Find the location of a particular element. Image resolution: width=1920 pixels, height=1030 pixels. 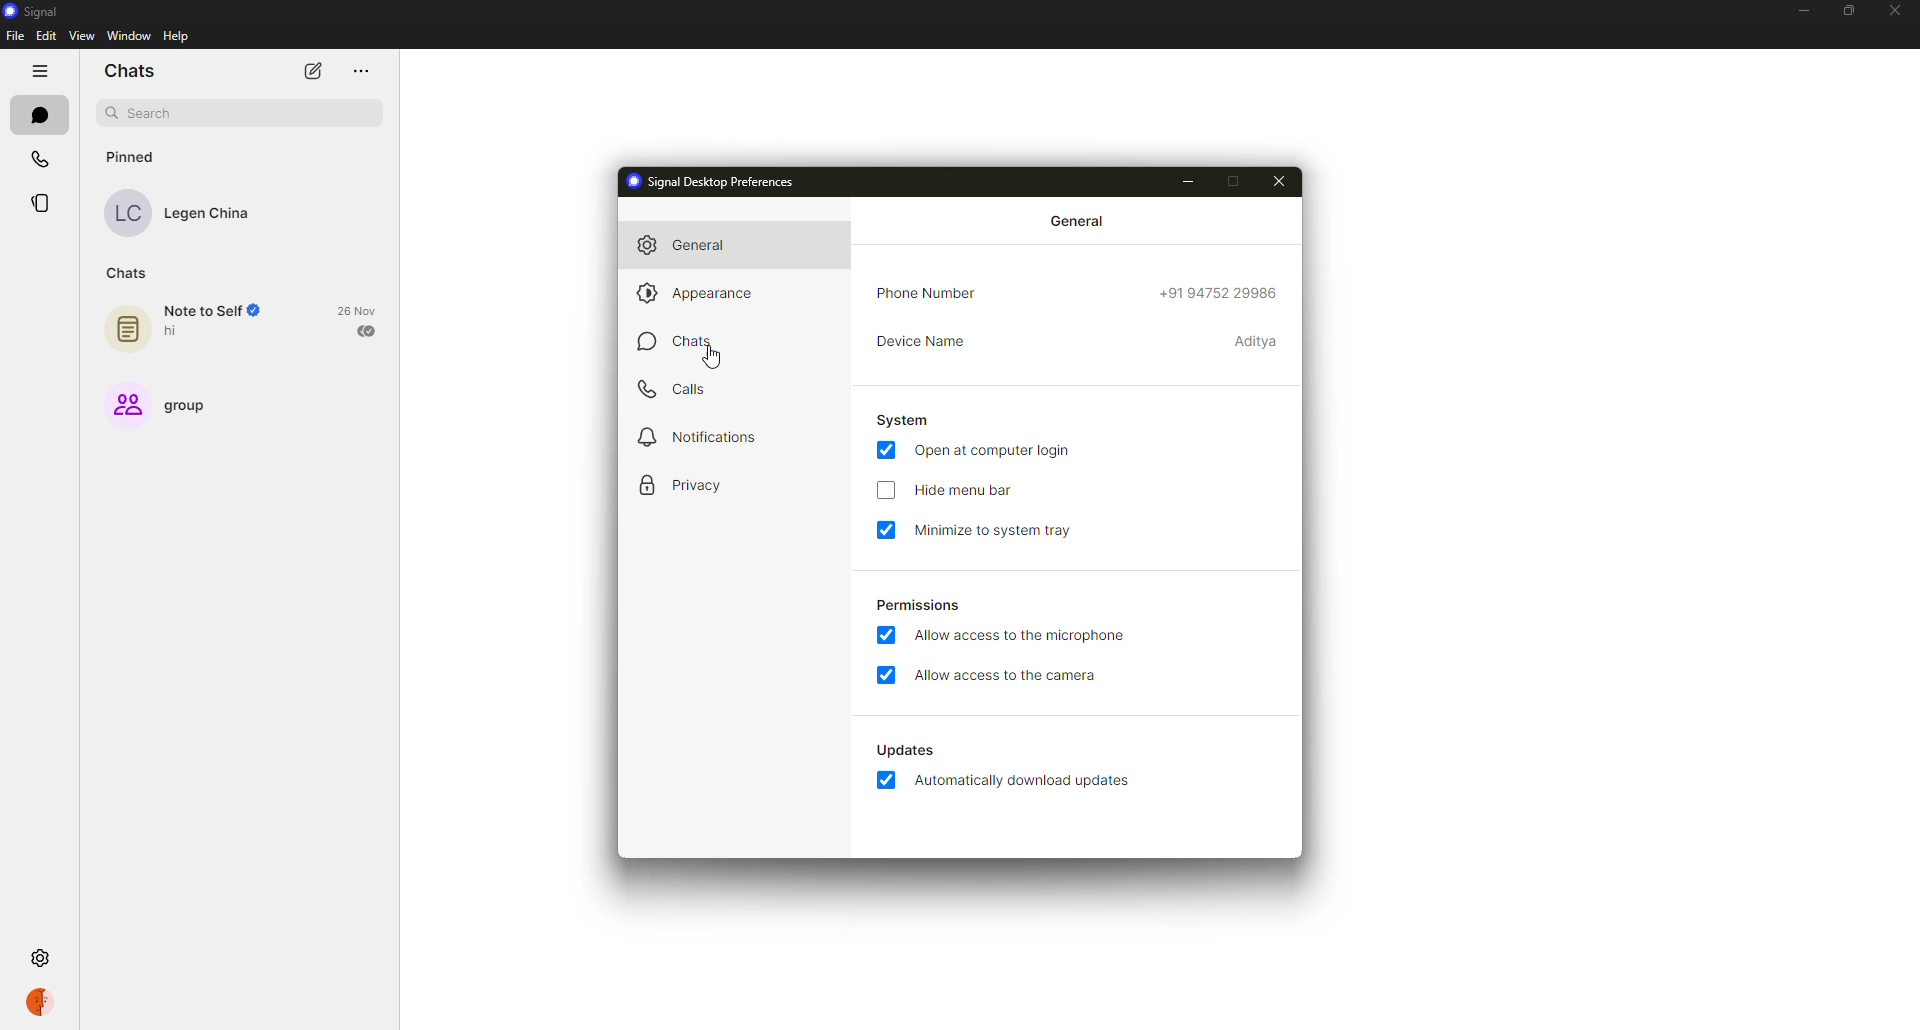

enabled is located at coordinates (889, 451).